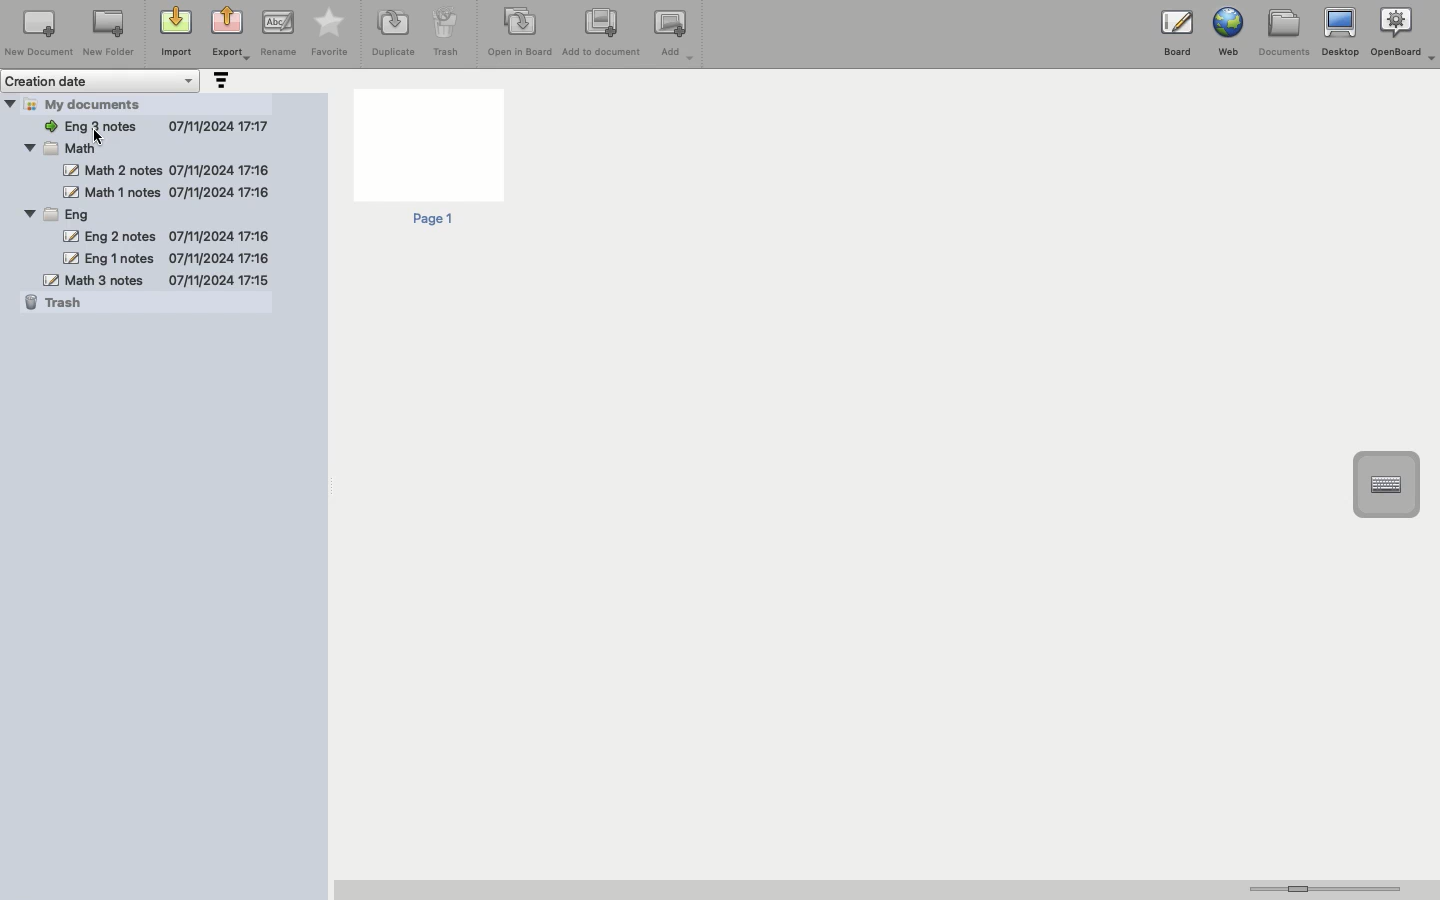 The image size is (1440, 900). I want to click on Creation date, so click(102, 81).